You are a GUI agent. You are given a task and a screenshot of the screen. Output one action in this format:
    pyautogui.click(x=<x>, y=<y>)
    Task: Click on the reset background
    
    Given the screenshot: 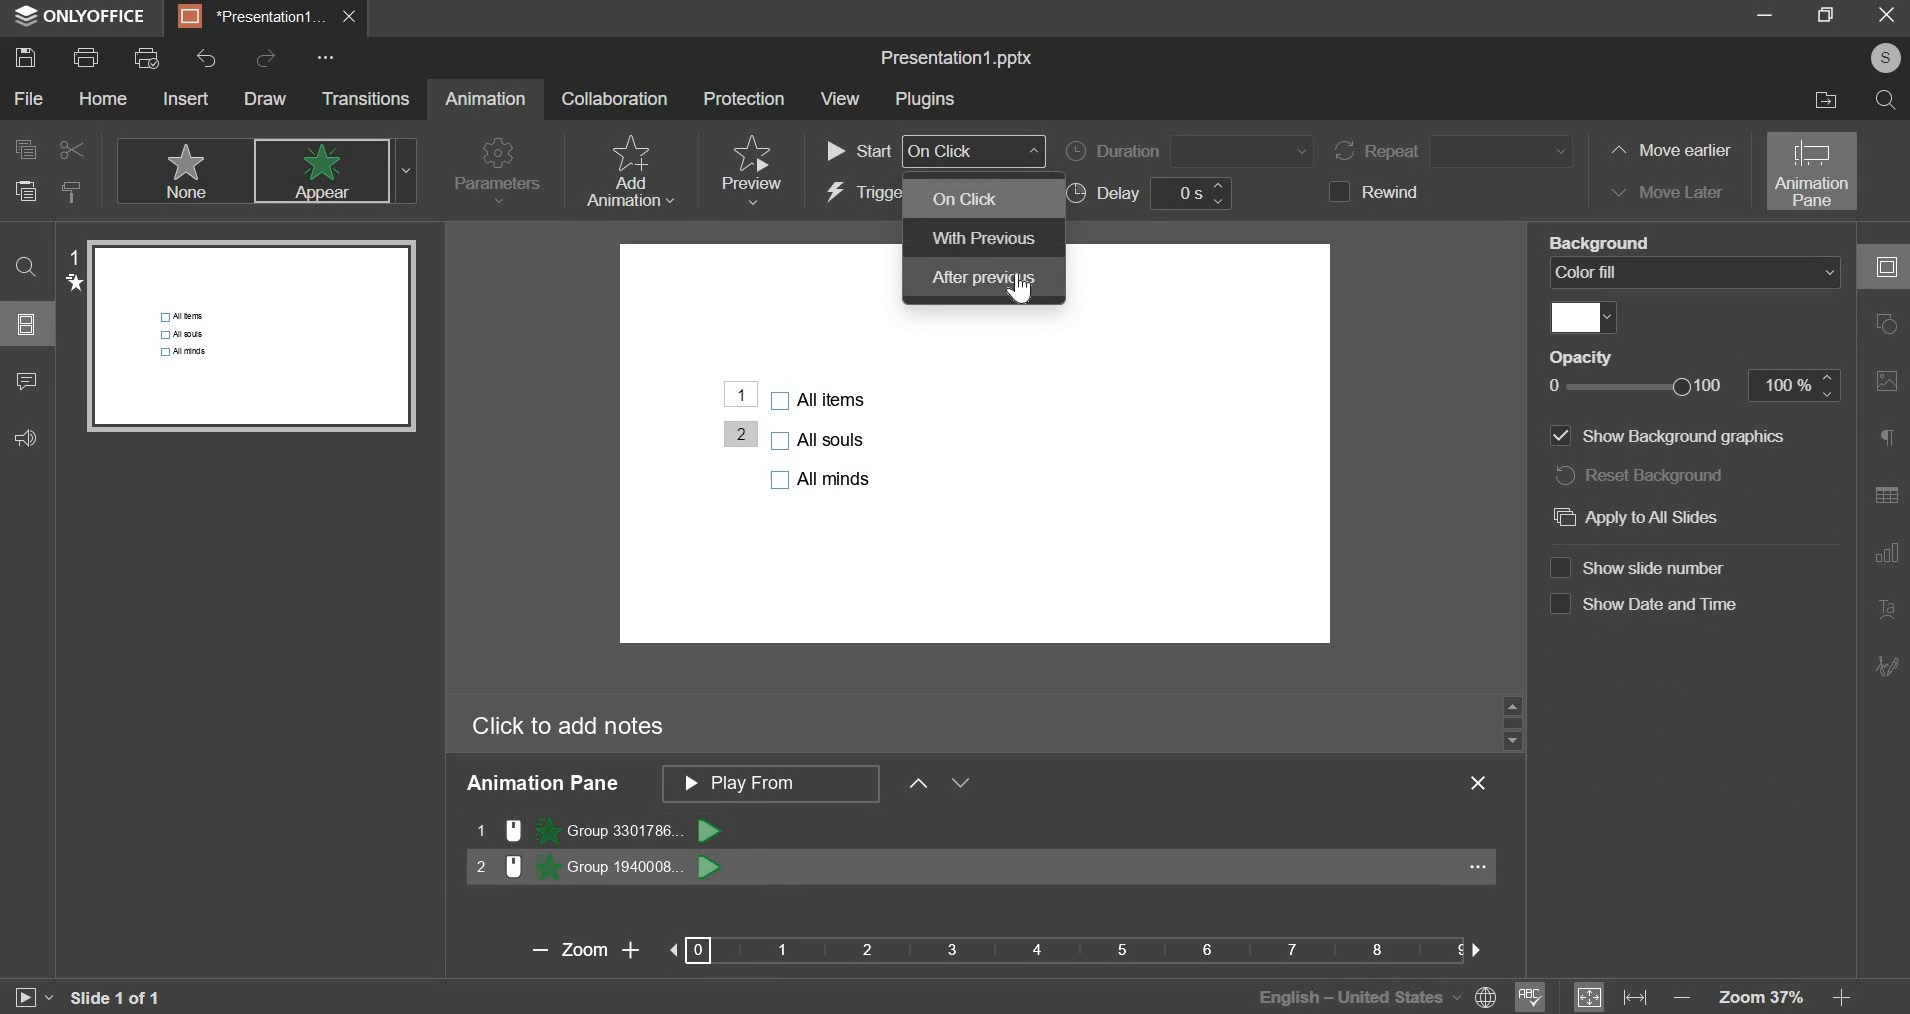 What is the action you would take?
    pyautogui.click(x=1653, y=476)
    